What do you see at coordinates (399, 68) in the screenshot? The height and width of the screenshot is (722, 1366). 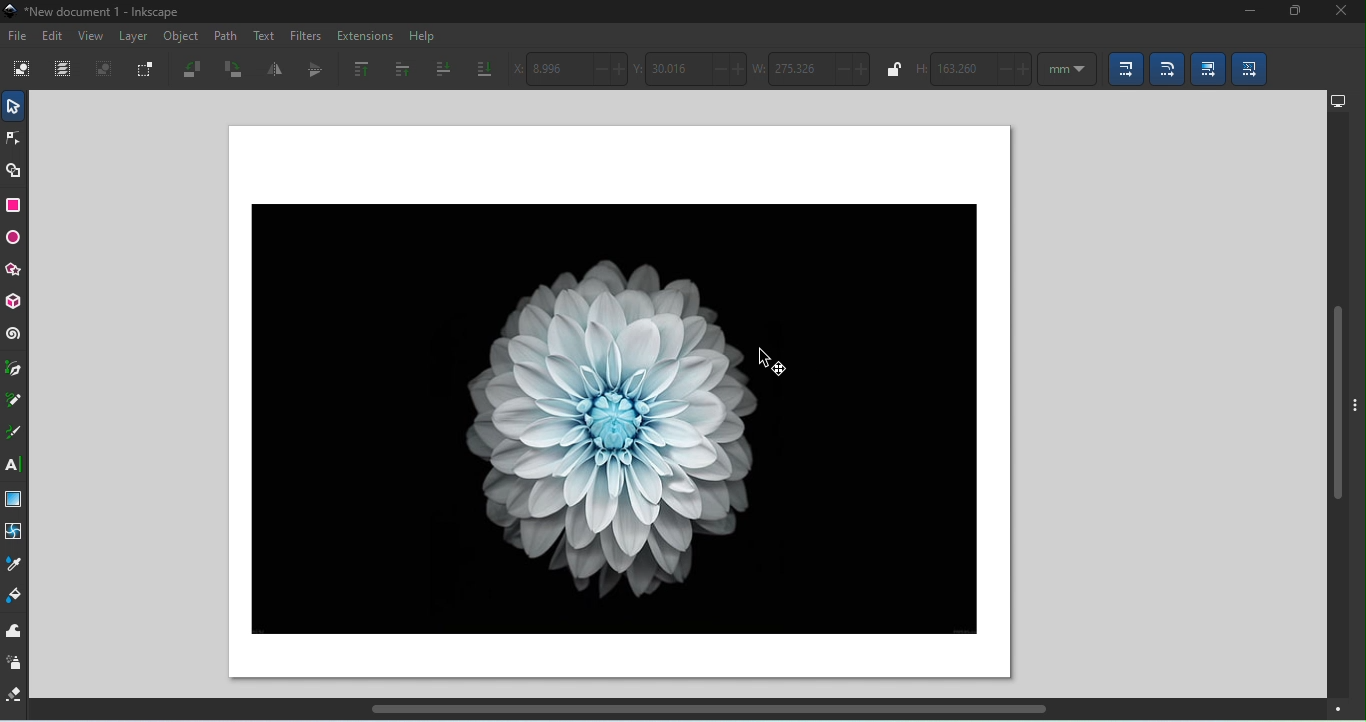 I see `raise selection one step` at bounding box center [399, 68].